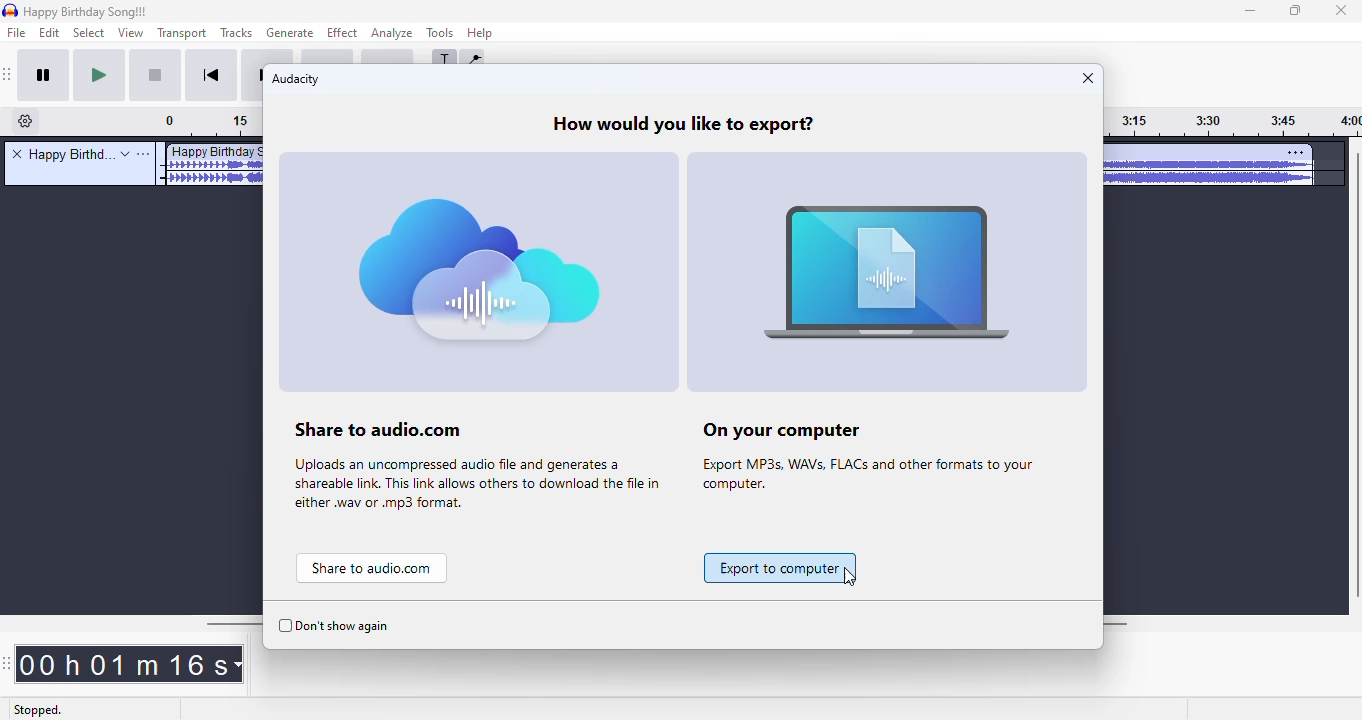  Describe the element at coordinates (780, 568) in the screenshot. I see `export to computer` at that location.